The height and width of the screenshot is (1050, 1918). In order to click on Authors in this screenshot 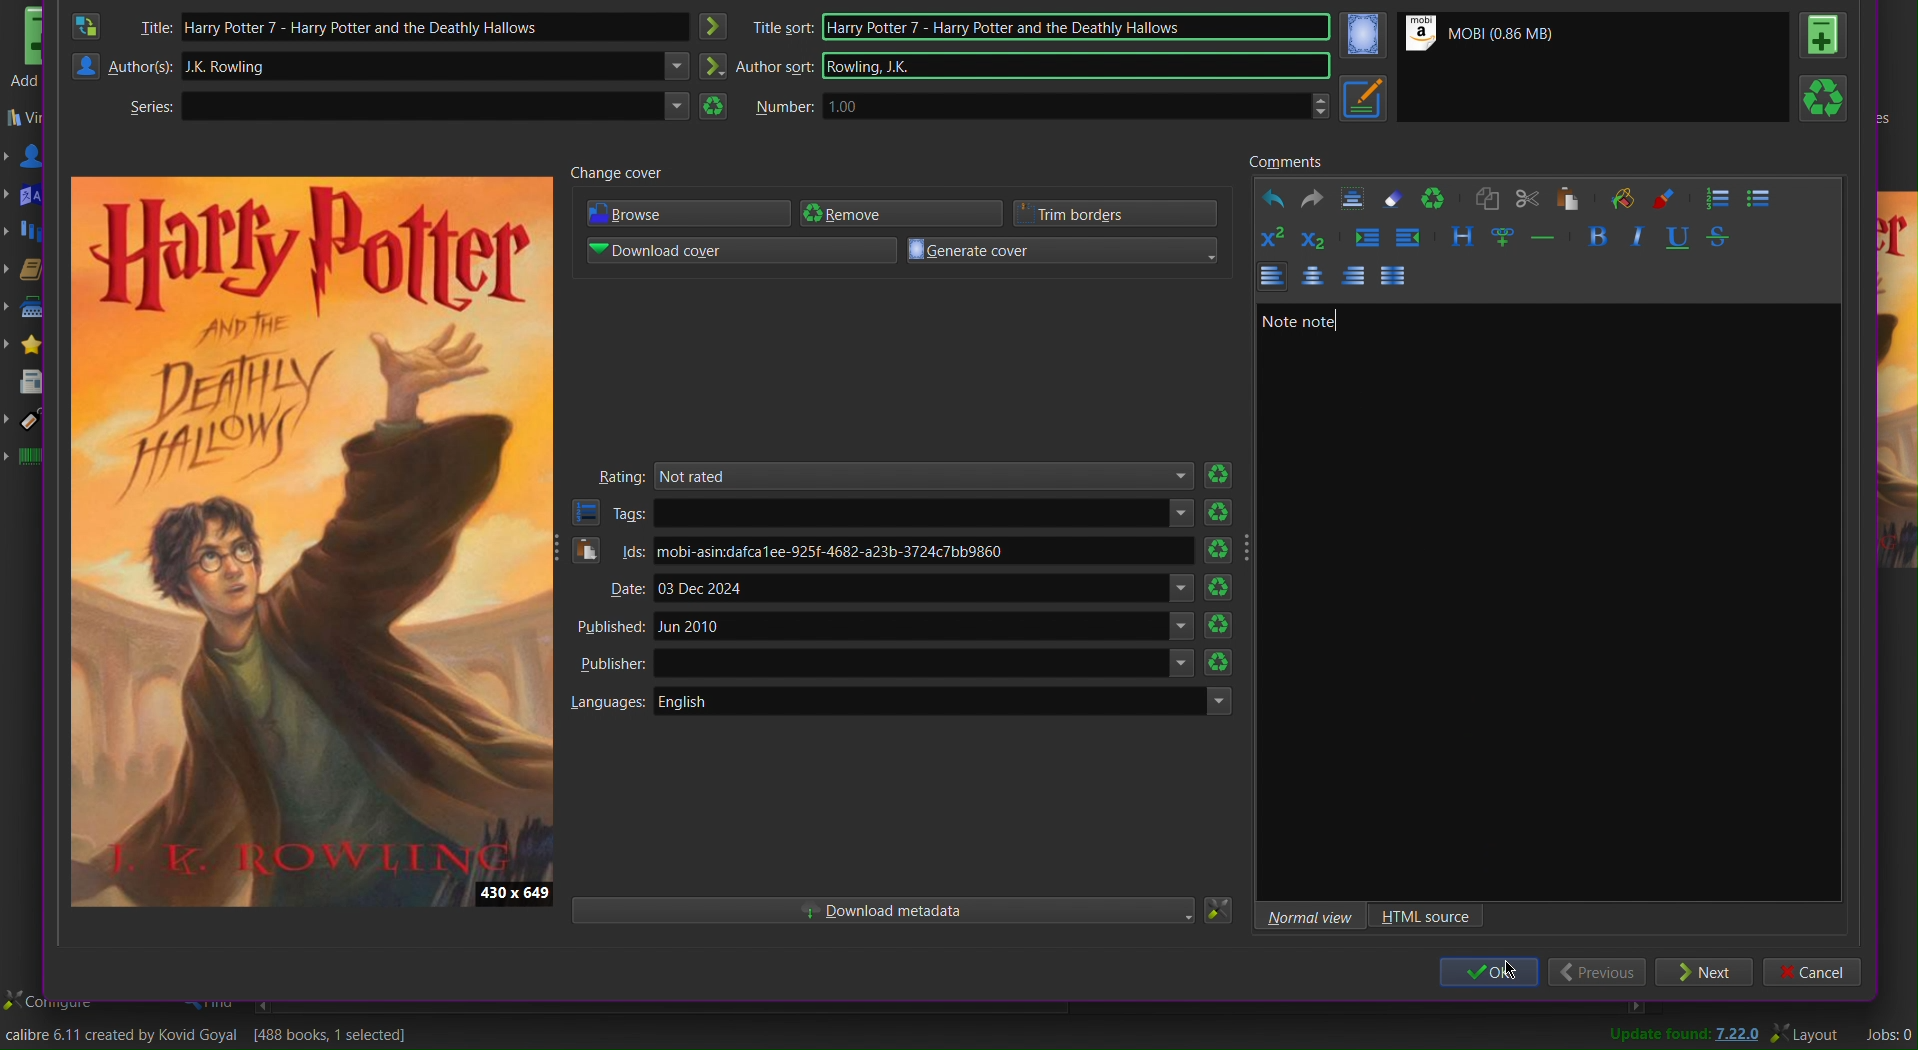, I will do `click(122, 65)`.